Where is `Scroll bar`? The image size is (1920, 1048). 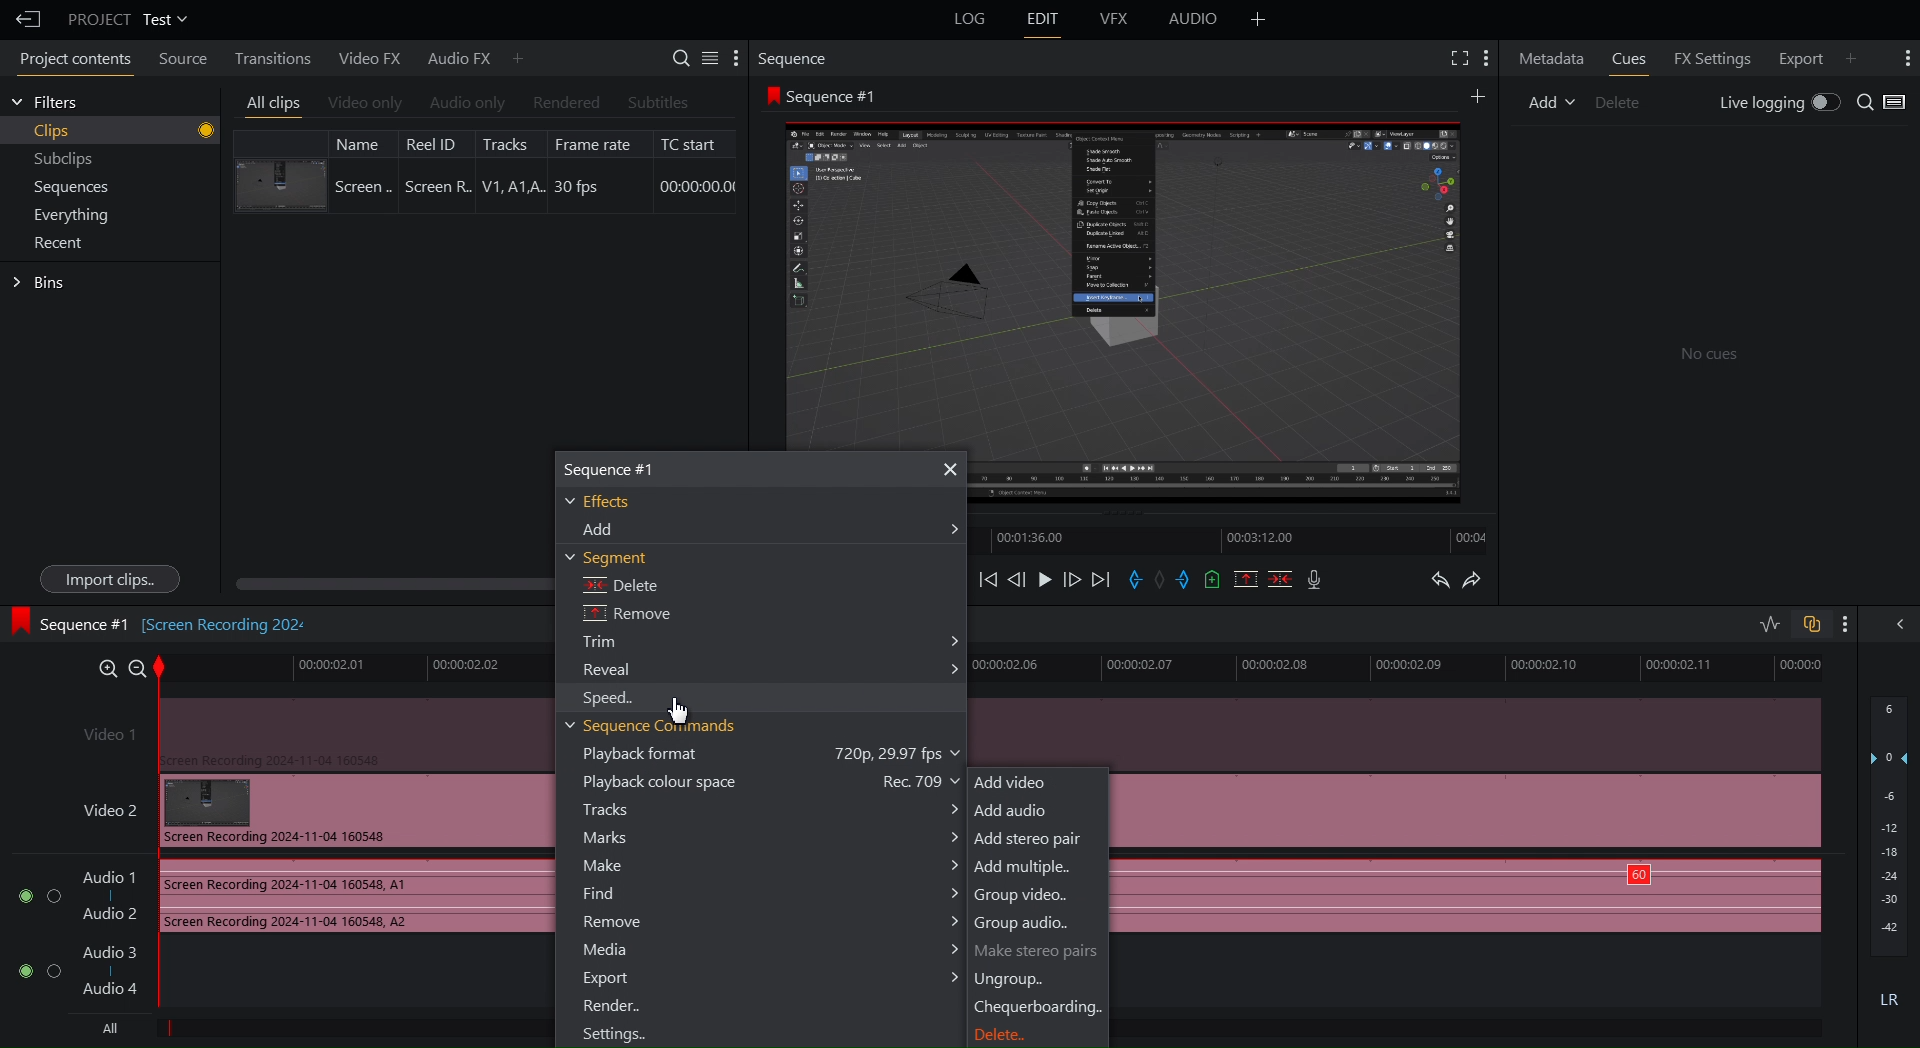 Scroll bar is located at coordinates (376, 586).